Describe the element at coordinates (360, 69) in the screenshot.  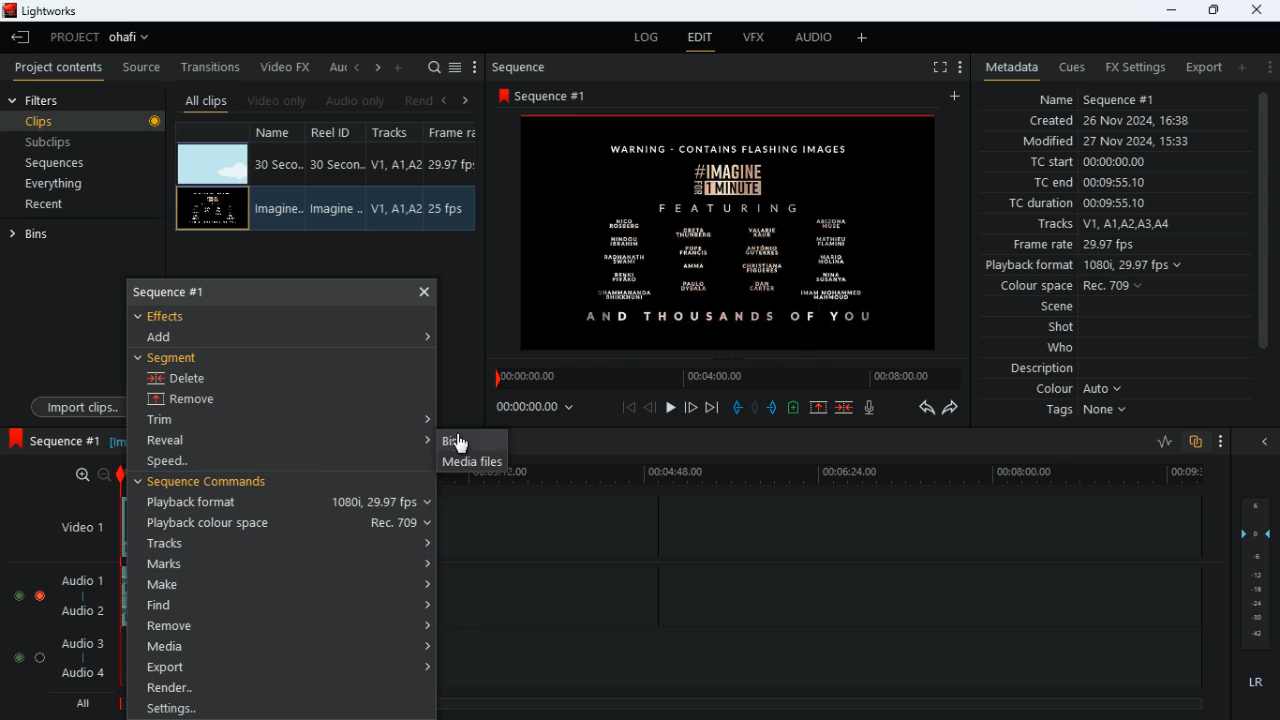
I see `left` at that location.